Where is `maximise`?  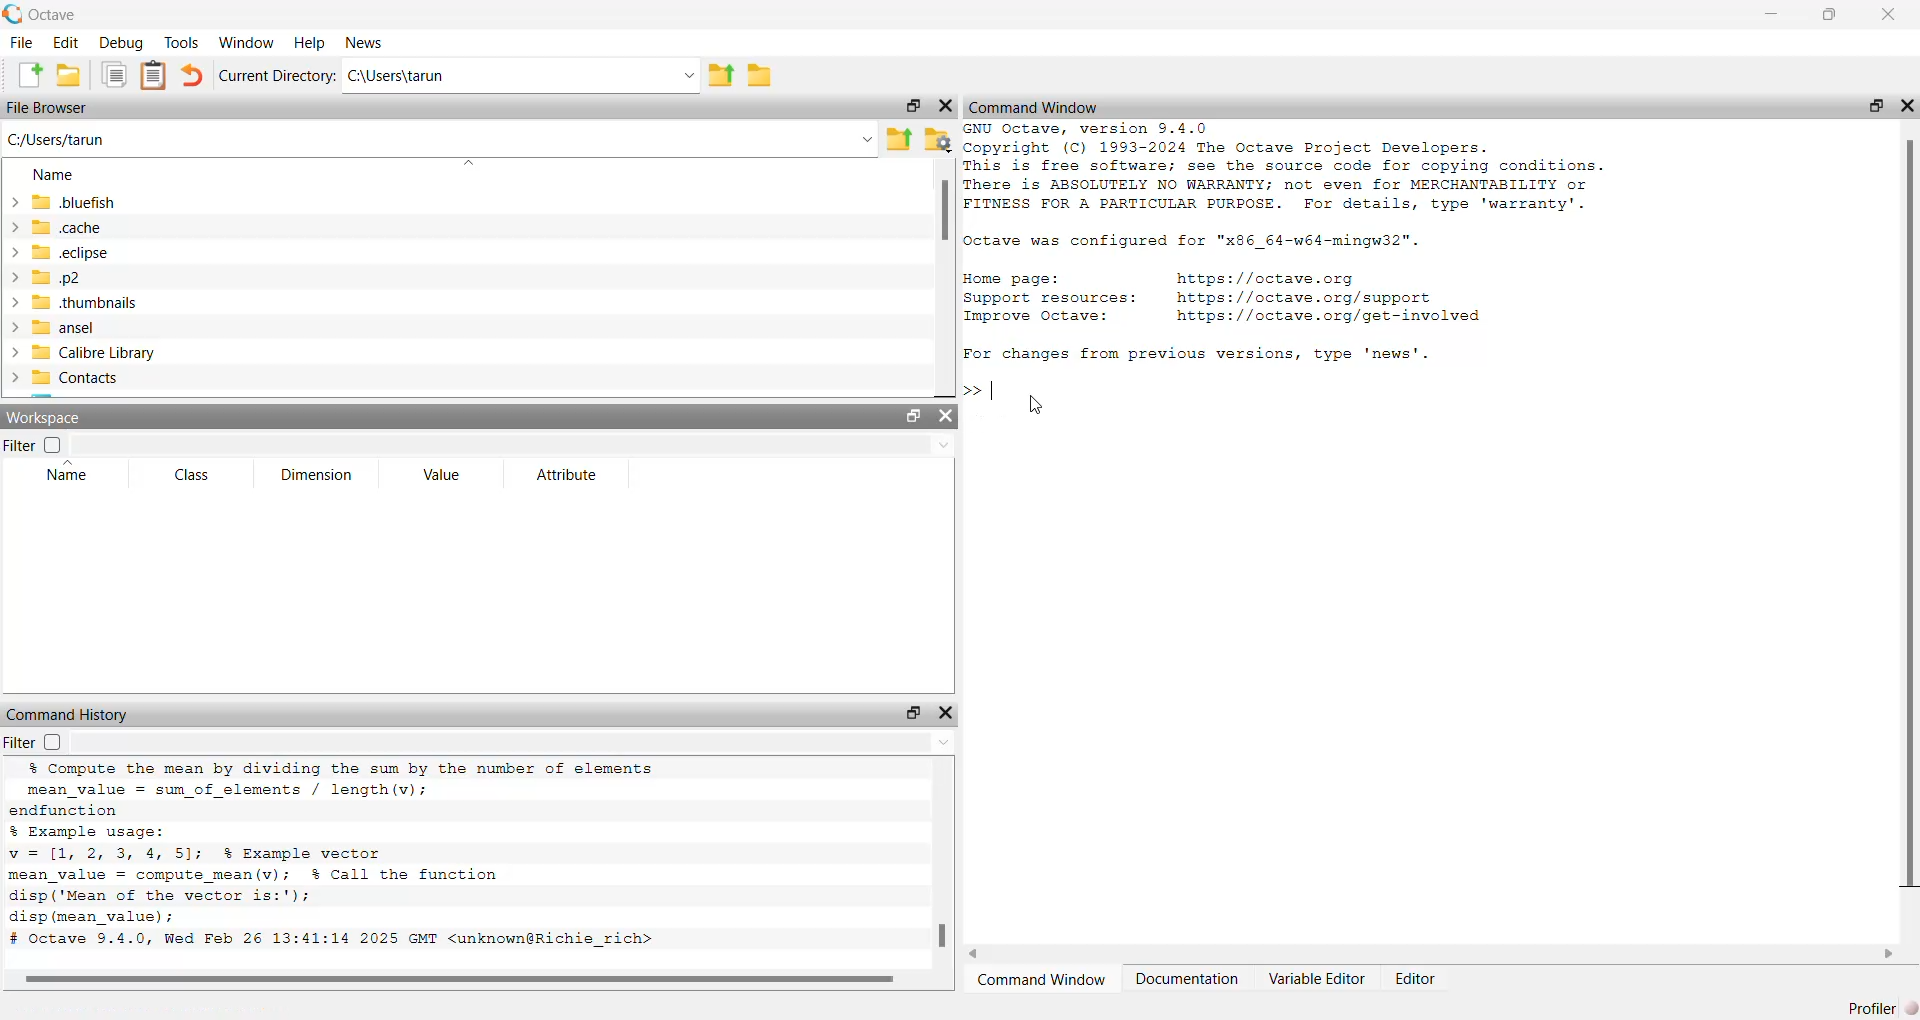
maximise is located at coordinates (1828, 16).